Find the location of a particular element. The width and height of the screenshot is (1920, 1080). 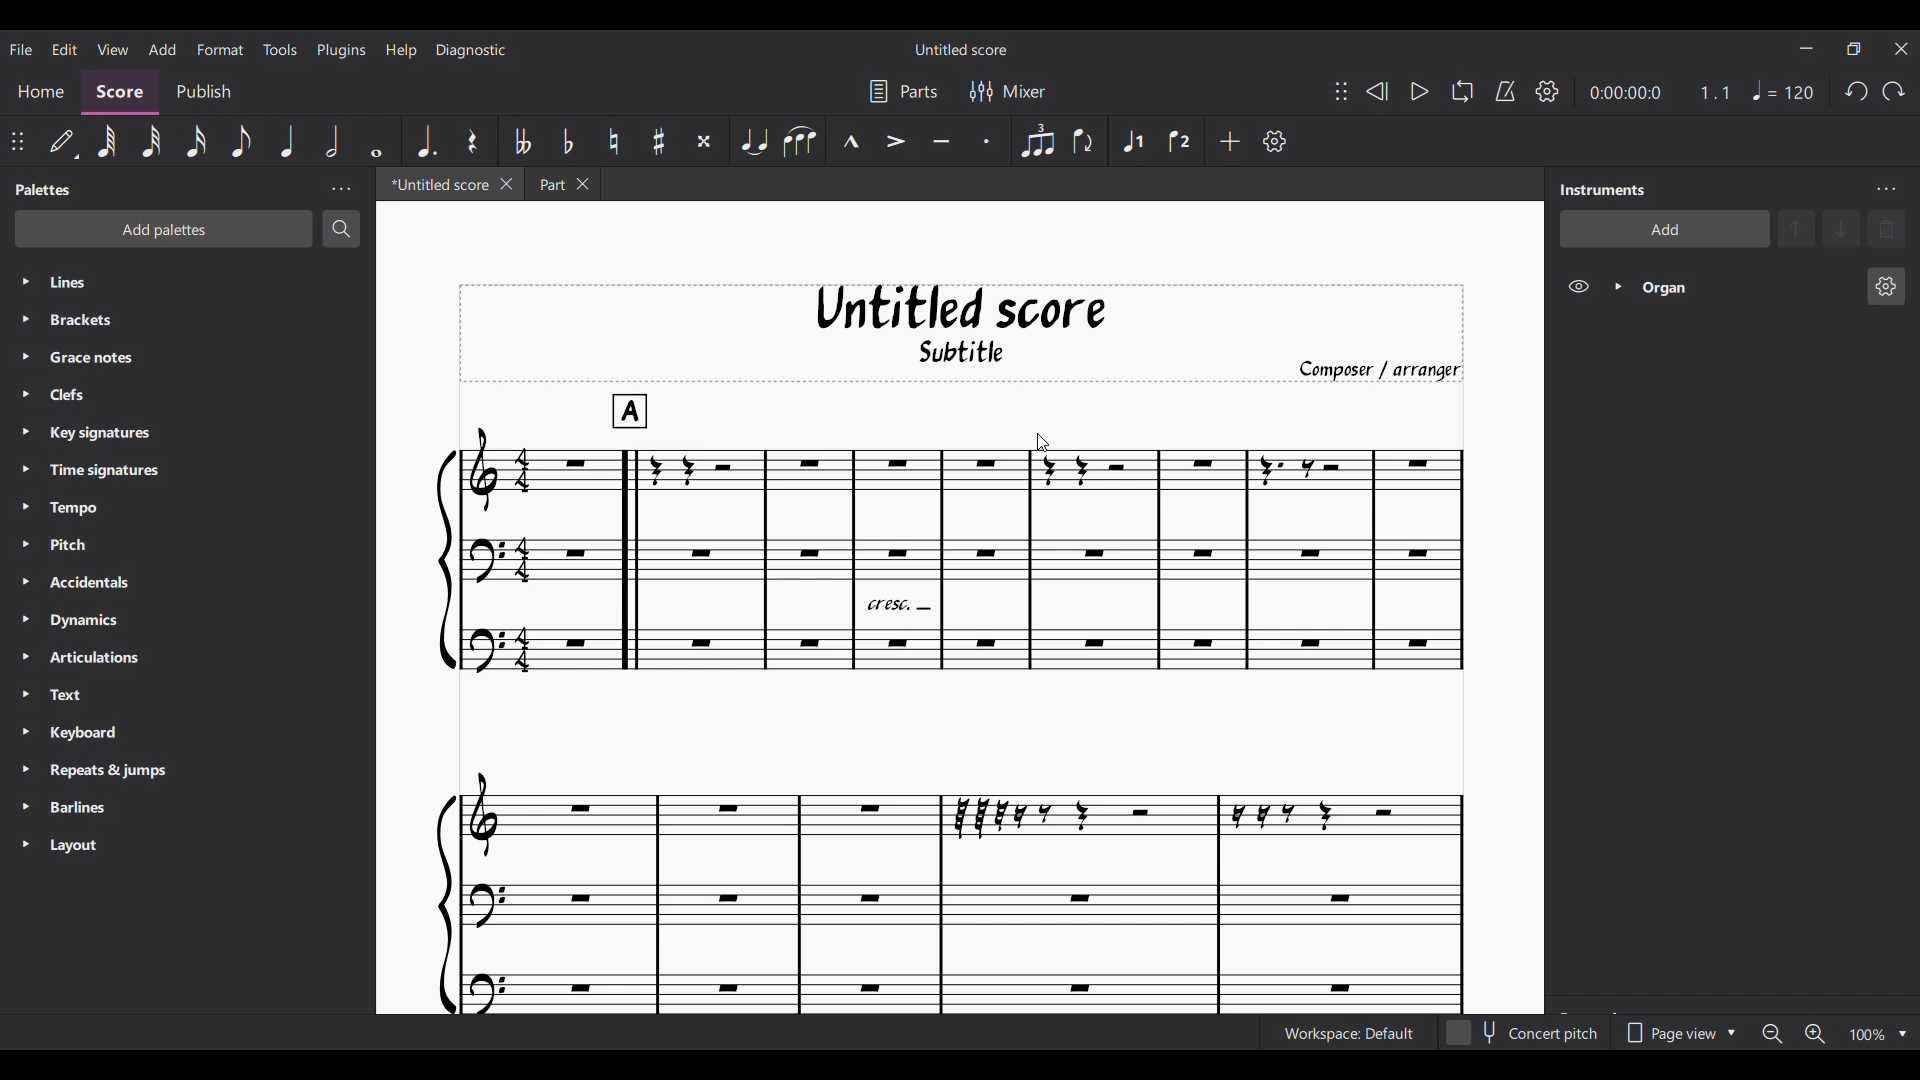

Playback settings is located at coordinates (1547, 91).